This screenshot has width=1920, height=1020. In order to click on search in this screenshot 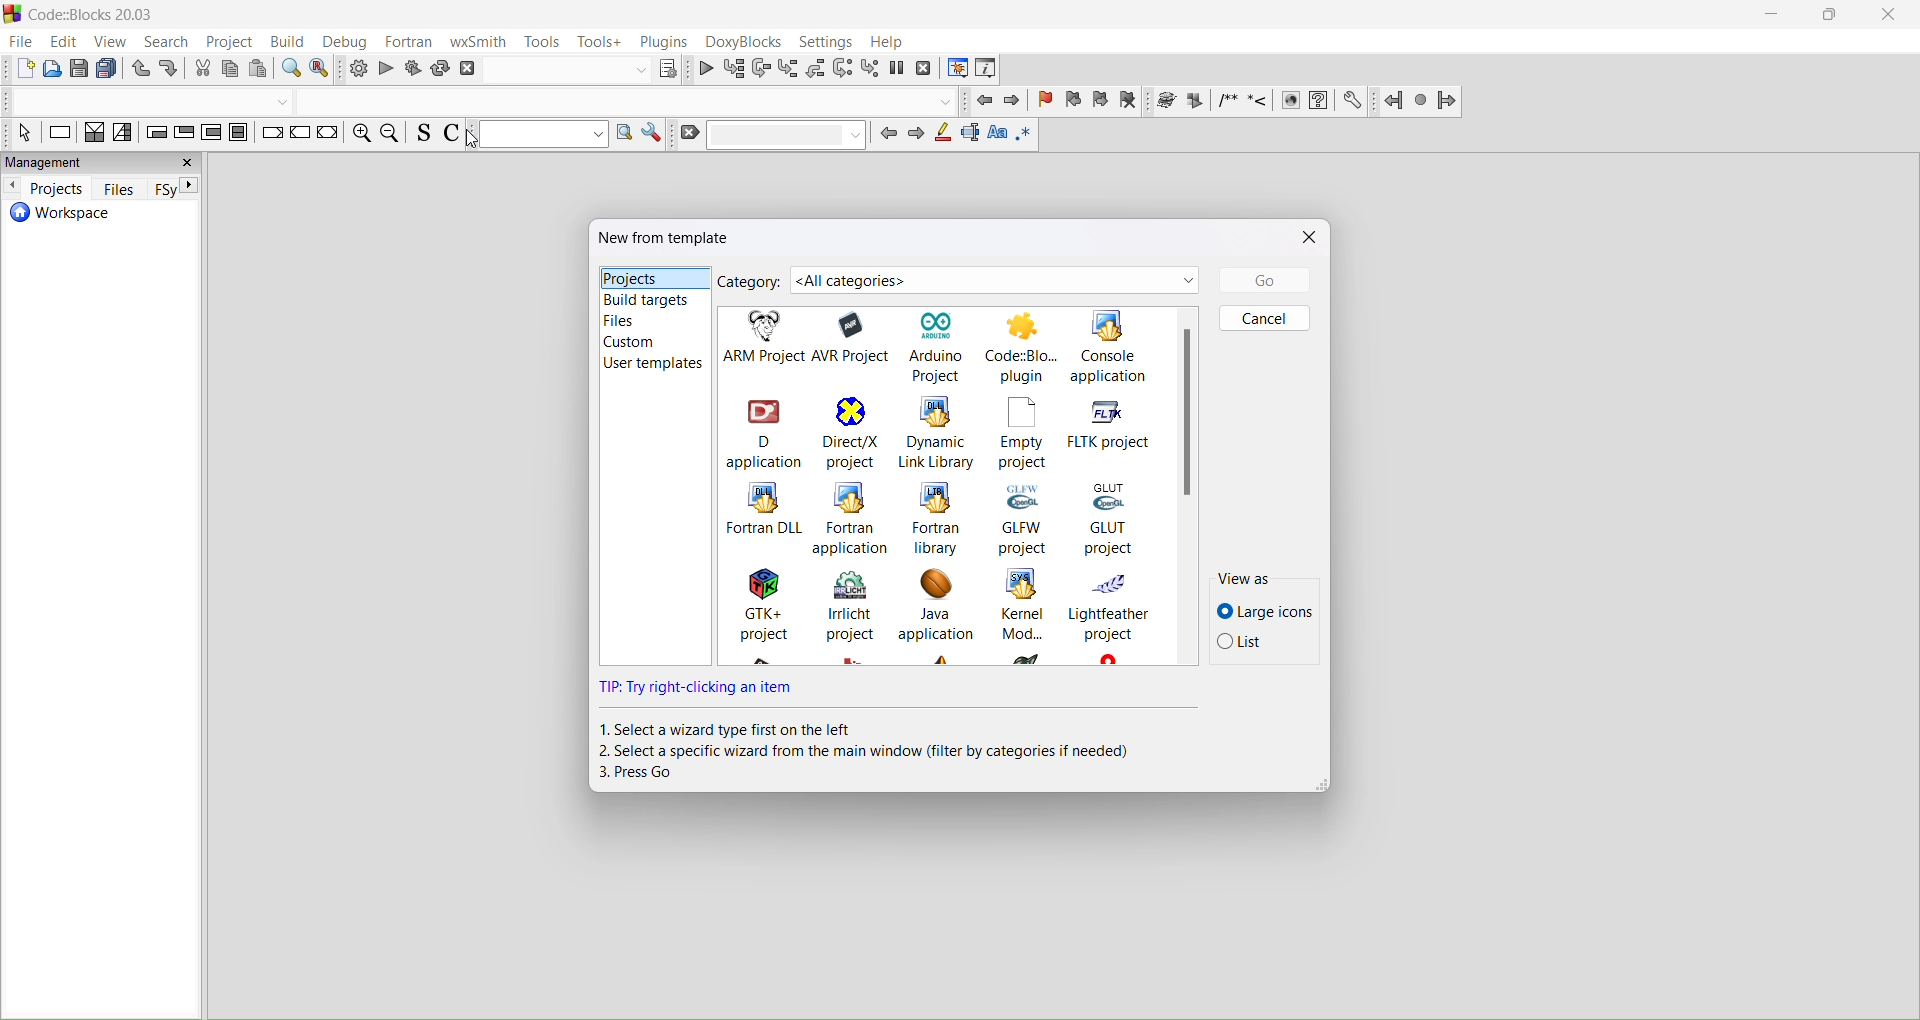, I will do `click(167, 43)`.